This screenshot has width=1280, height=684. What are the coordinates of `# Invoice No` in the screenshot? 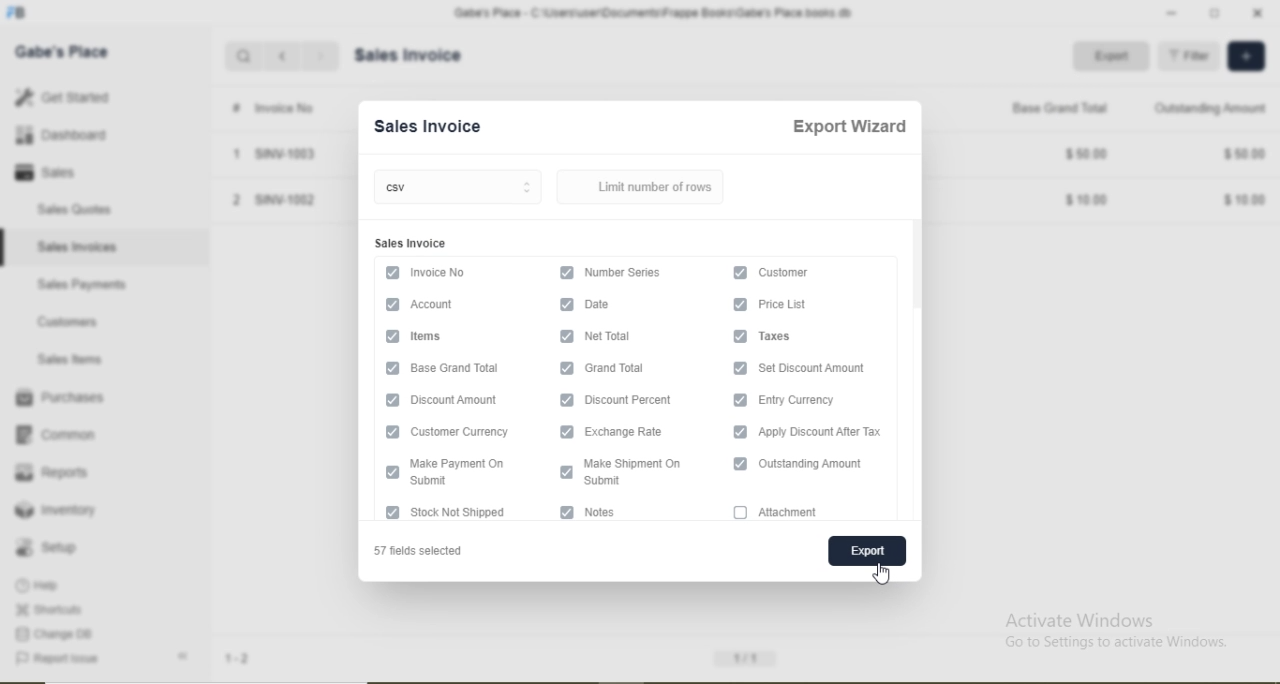 It's located at (267, 108).